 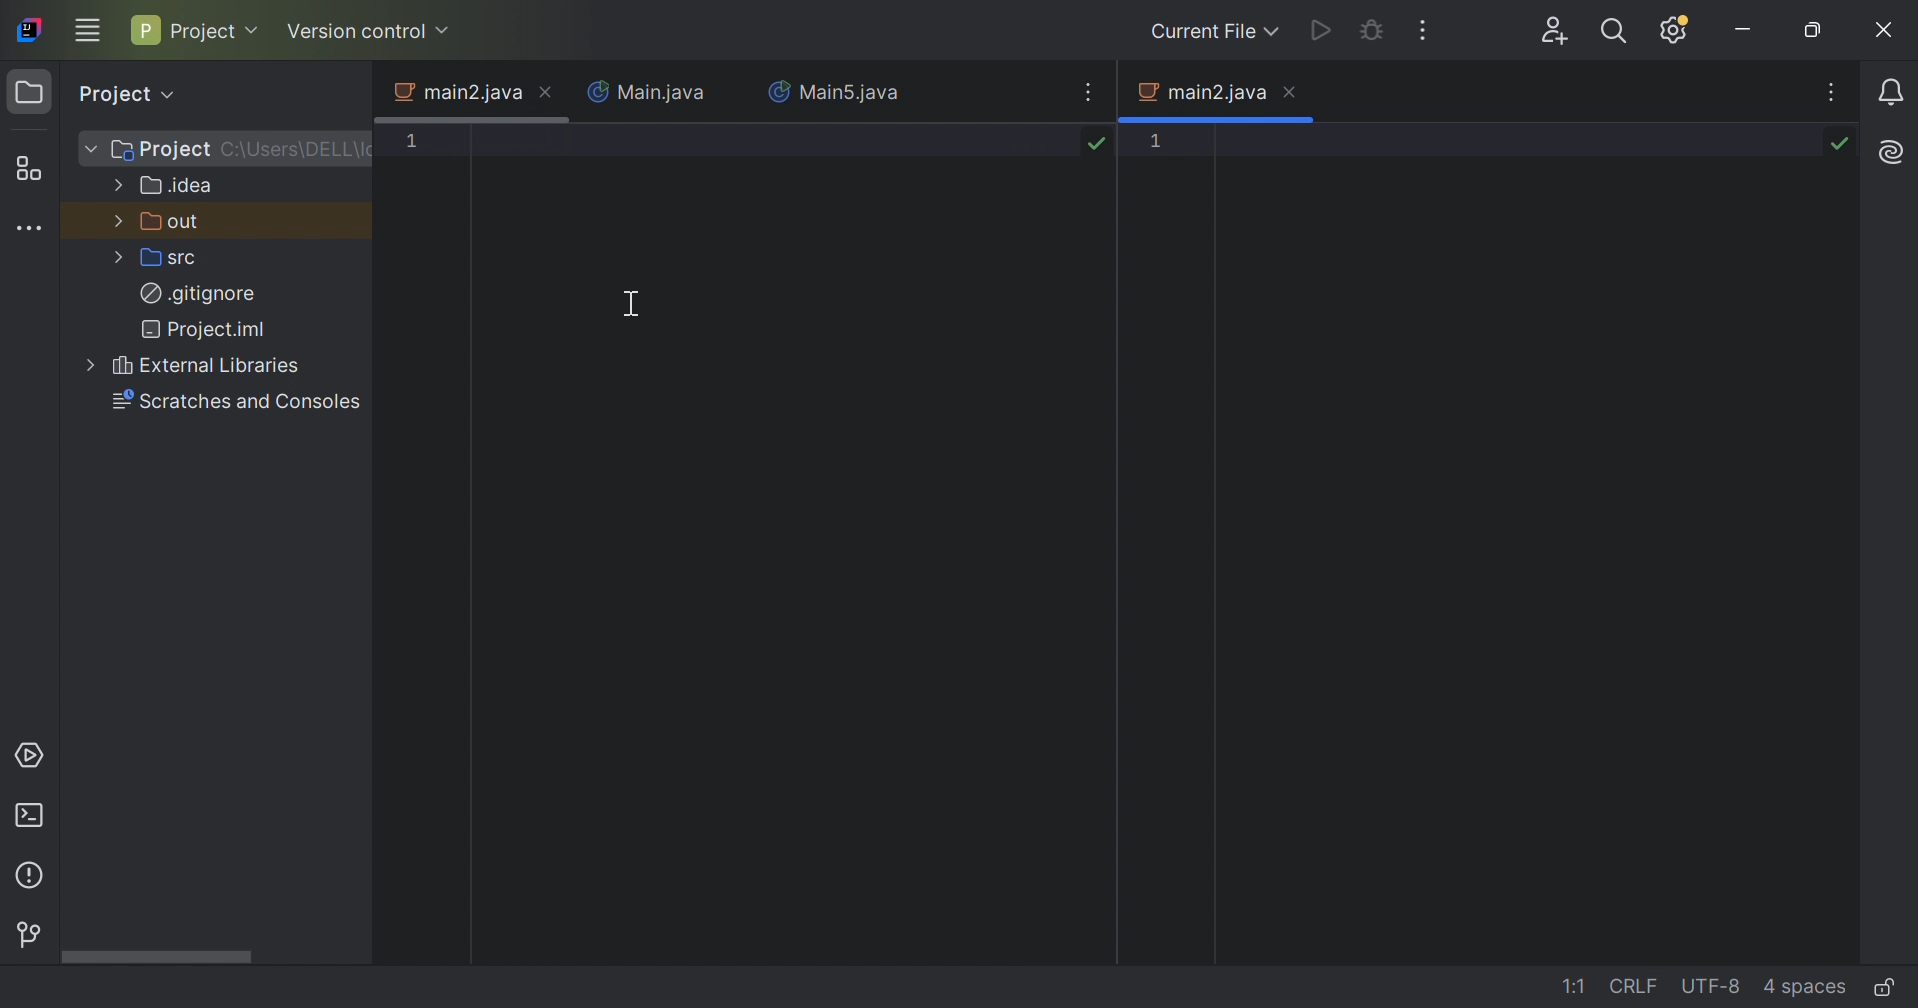 I want to click on src, so click(x=170, y=256).